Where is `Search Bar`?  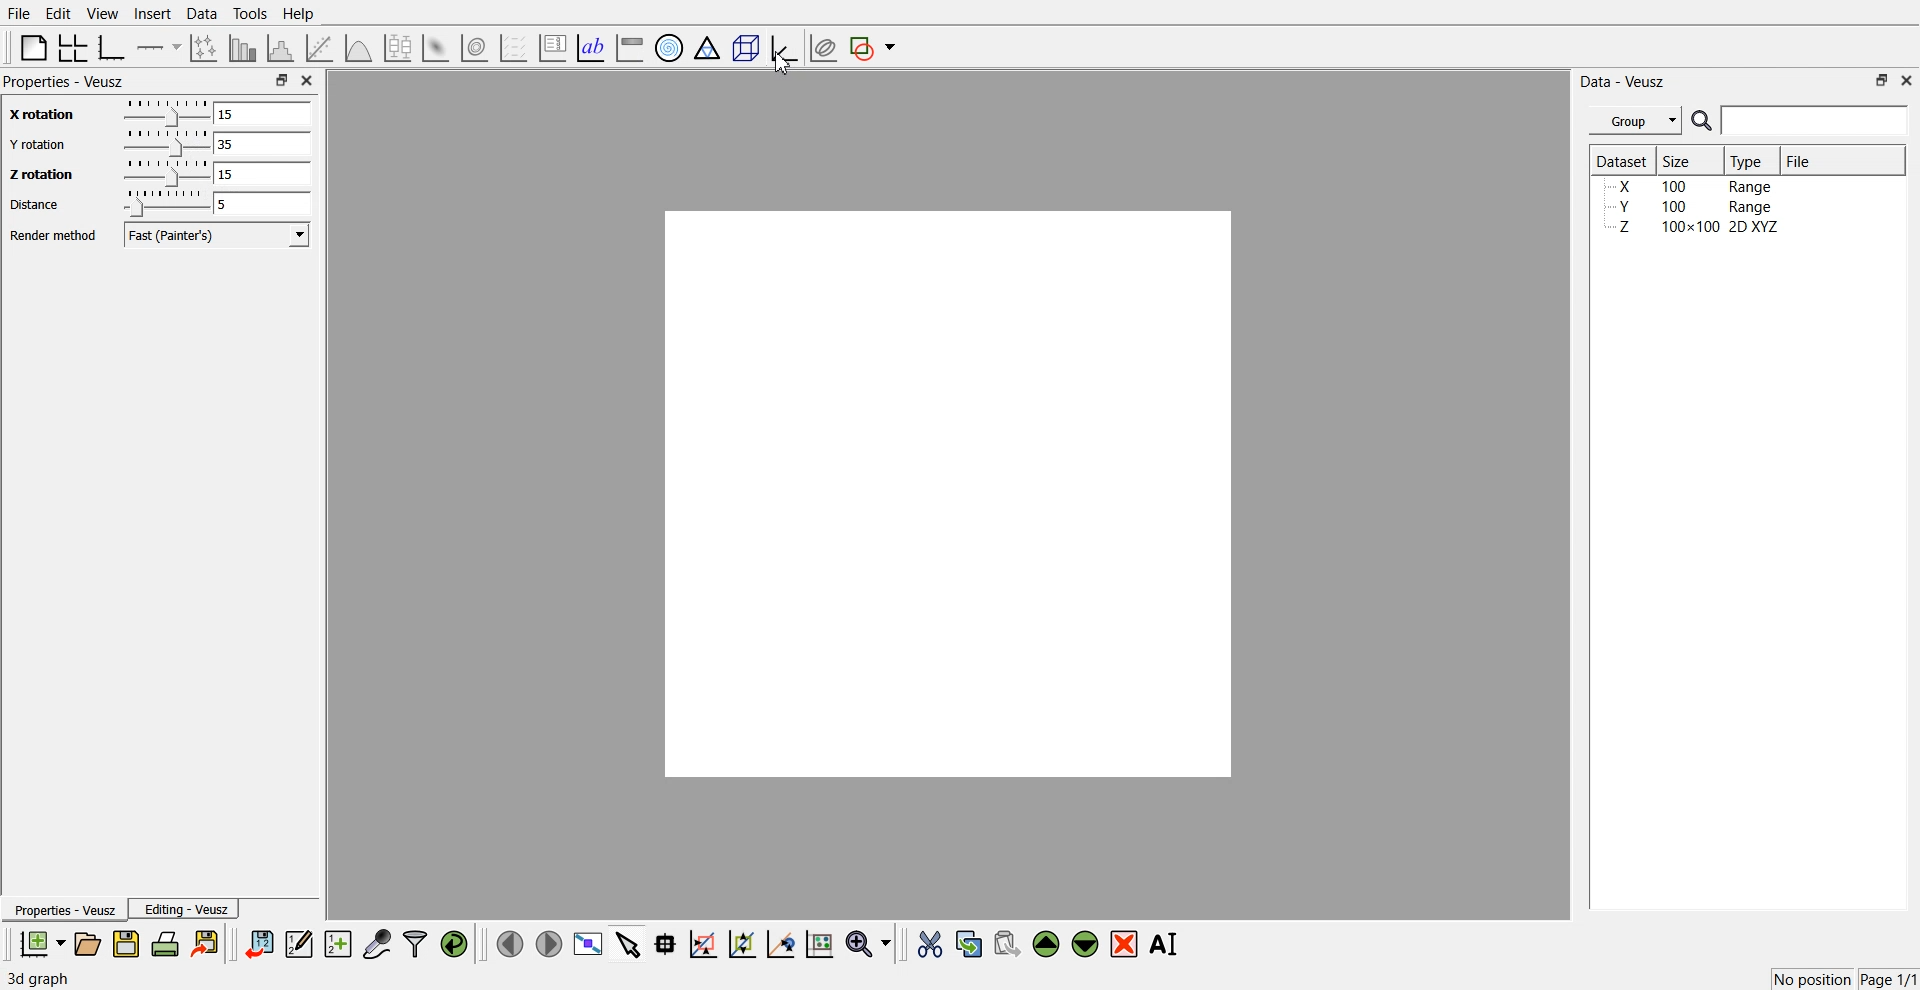
Search Bar is located at coordinates (1801, 120).